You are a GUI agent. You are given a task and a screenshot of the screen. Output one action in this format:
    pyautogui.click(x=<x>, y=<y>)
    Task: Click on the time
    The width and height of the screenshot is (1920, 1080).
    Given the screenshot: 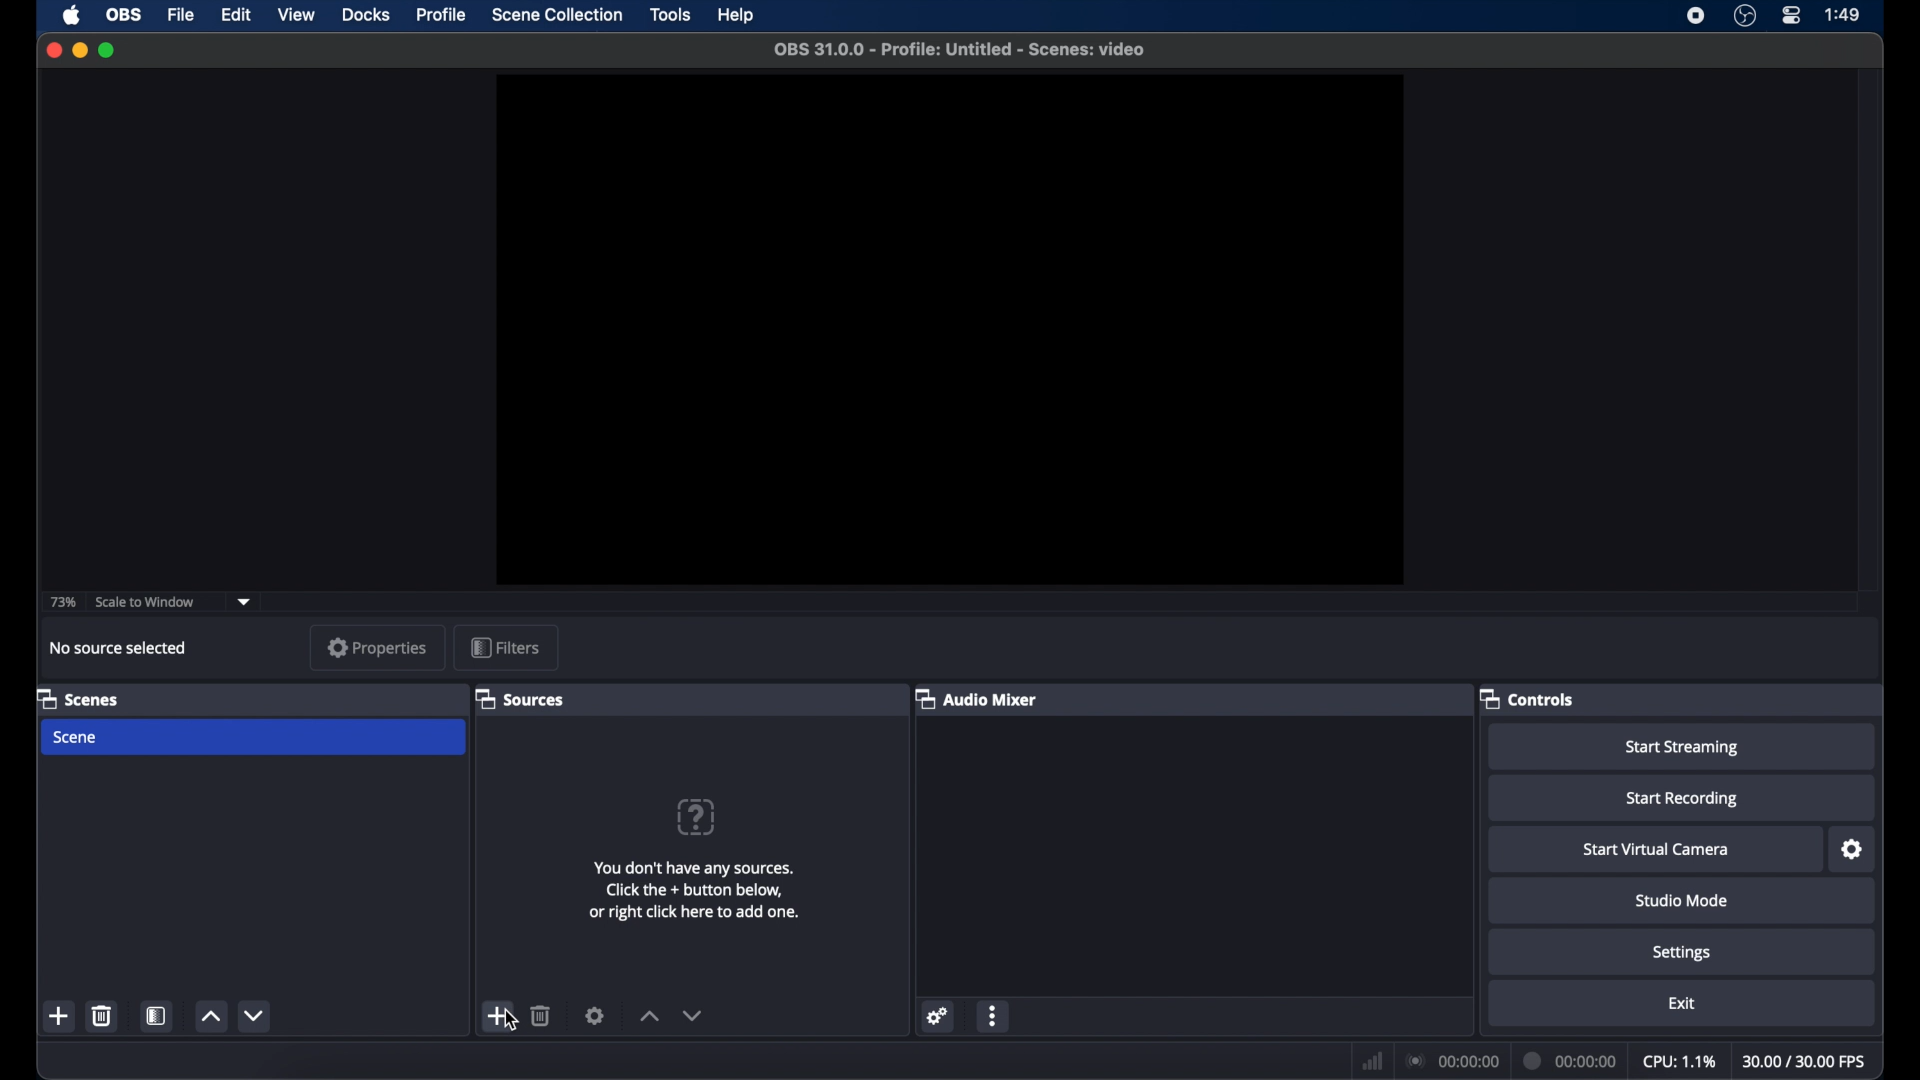 What is the action you would take?
    pyautogui.click(x=1843, y=14)
    